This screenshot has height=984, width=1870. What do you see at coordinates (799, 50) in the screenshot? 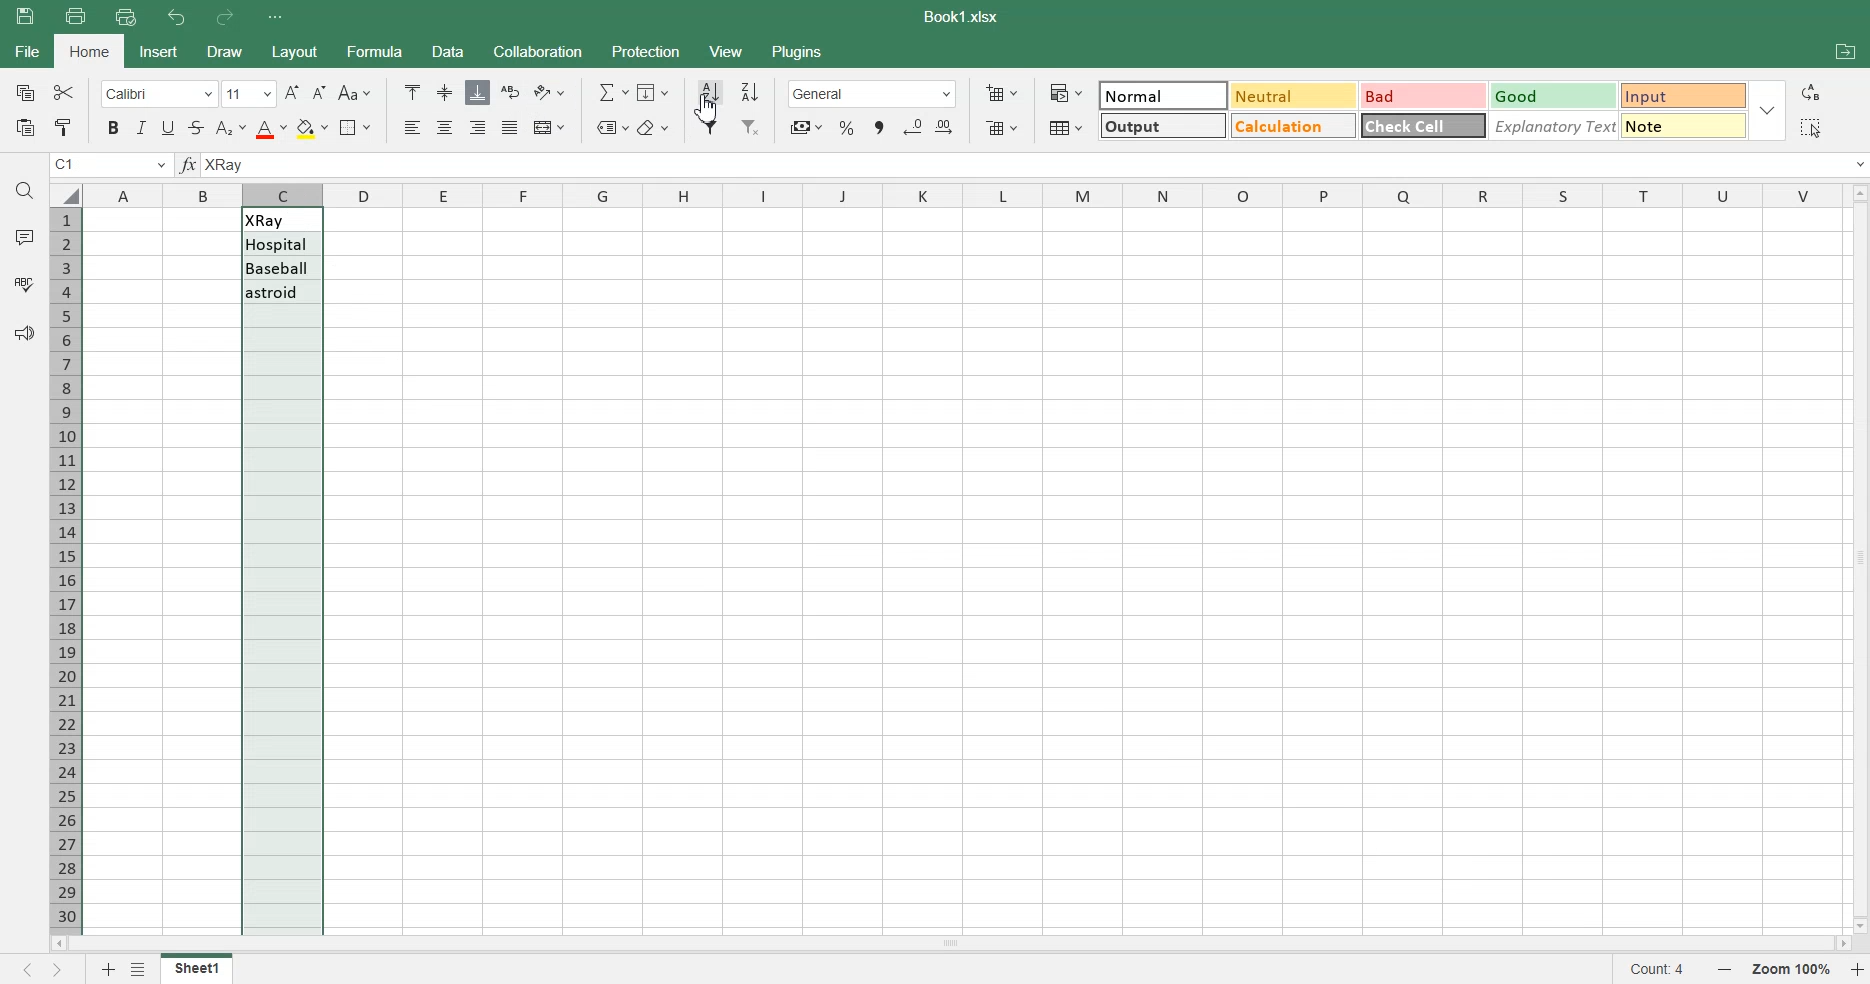
I see `Plugins` at bounding box center [799, 50].